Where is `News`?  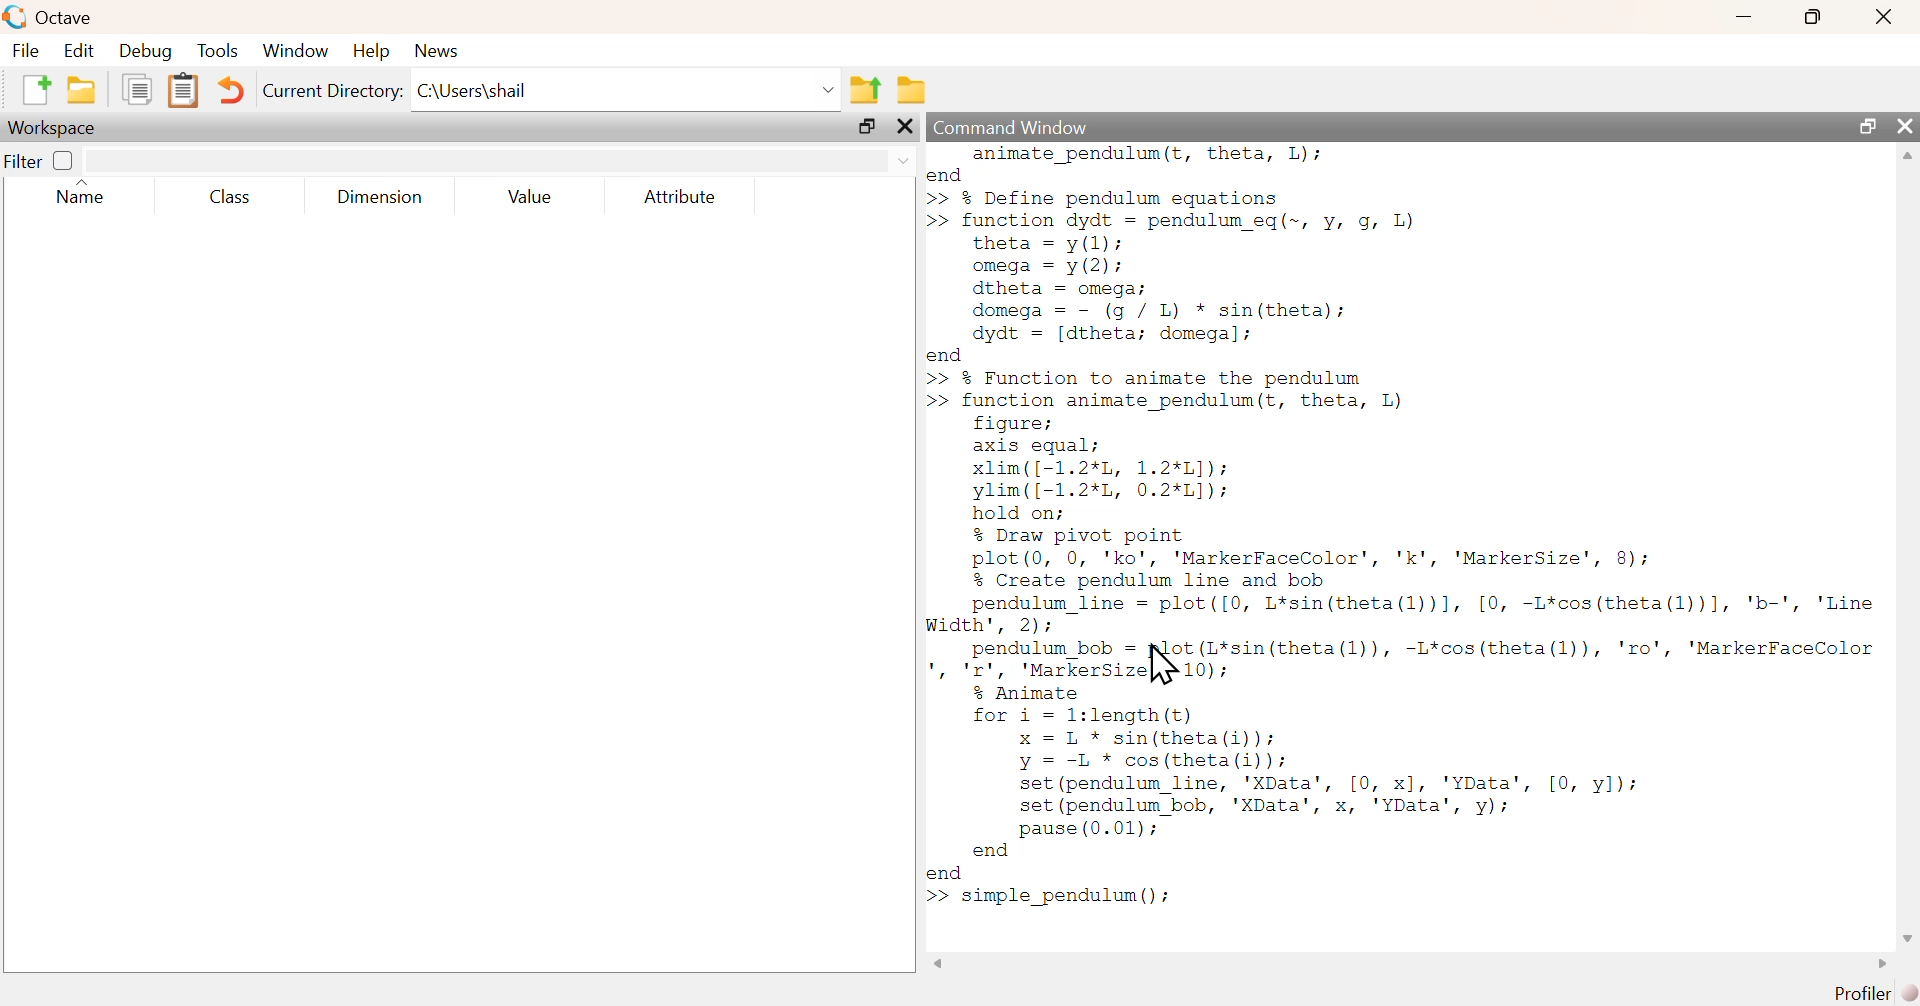
News is located at coordinates (440, 50).